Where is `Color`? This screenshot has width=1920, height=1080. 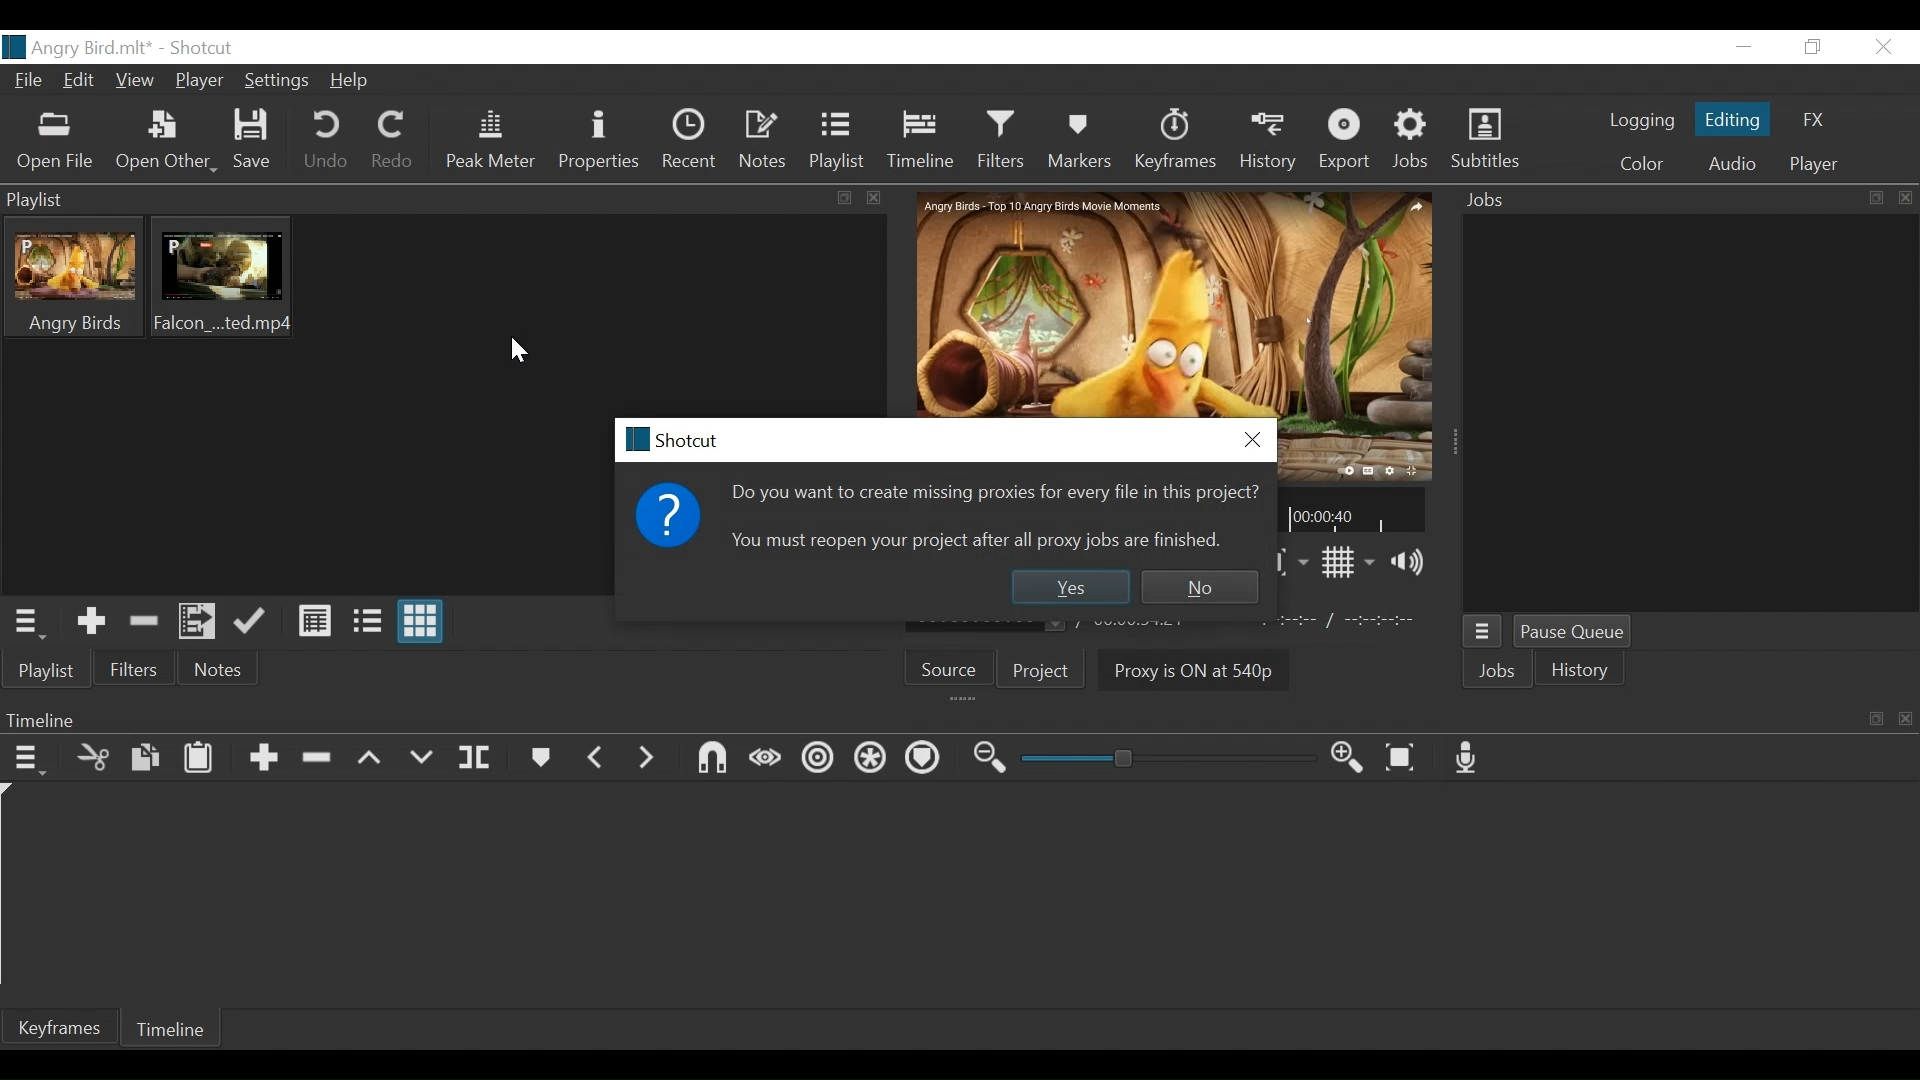
Color is located at coordinates (1643, 164).